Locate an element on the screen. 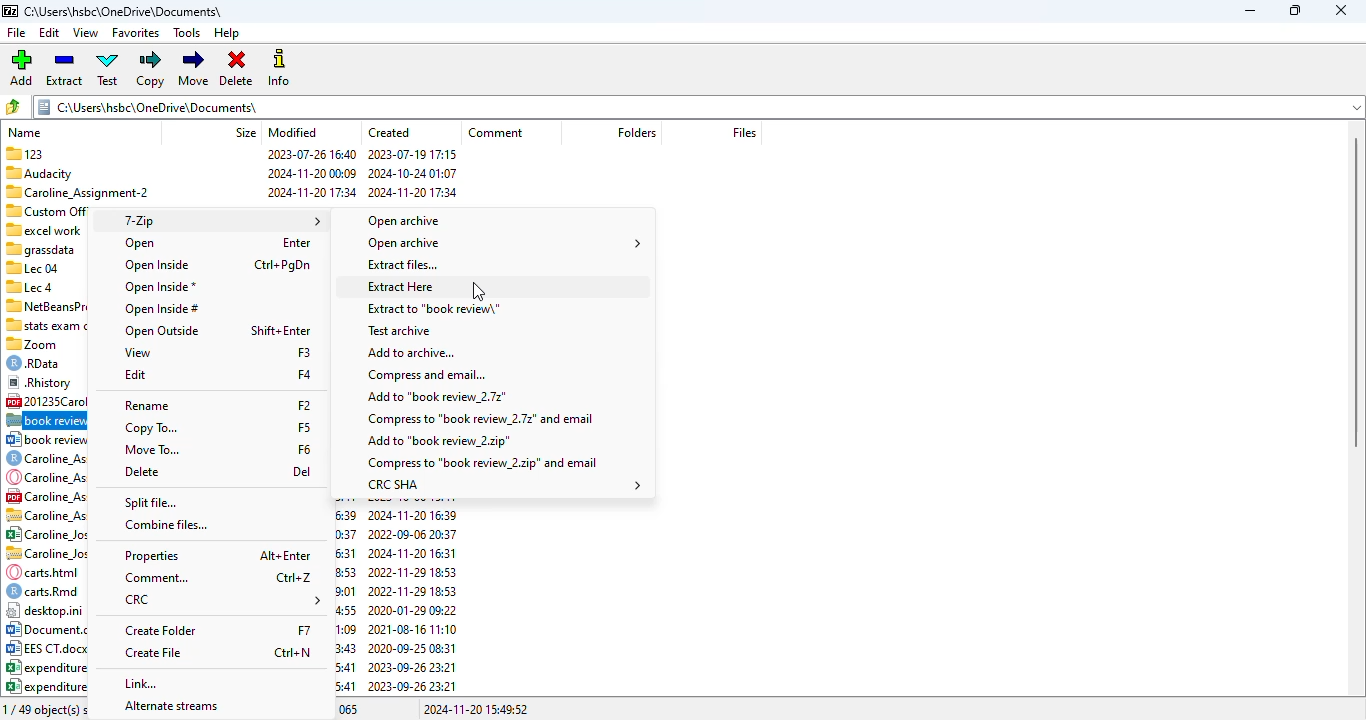 The height and width of the screenshot is (720, 1366). vertical scroll bar is located at coordinates (1356, 292).